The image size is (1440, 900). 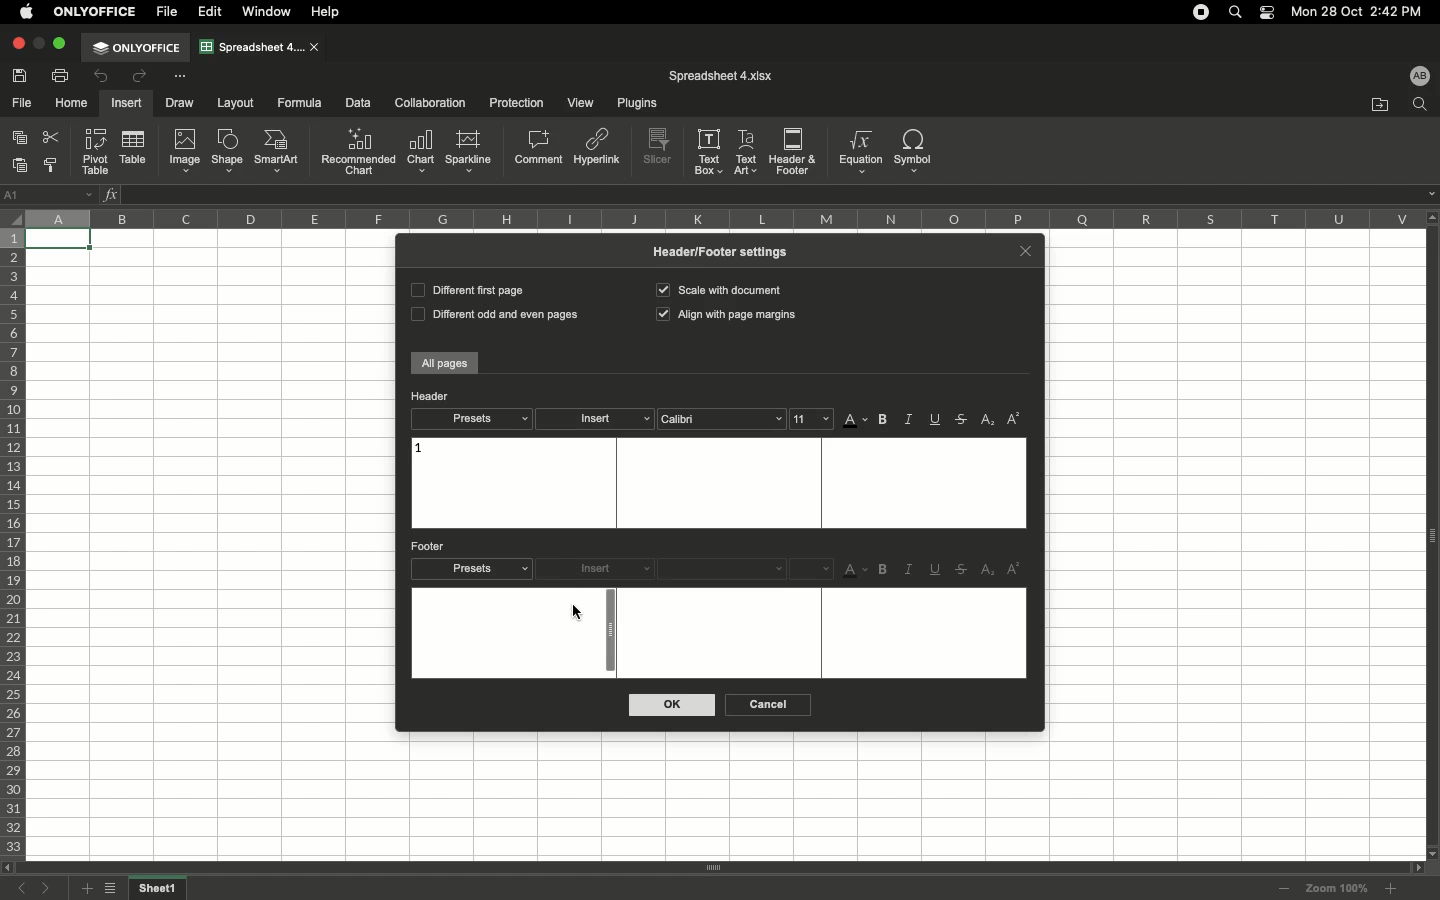 I want to click on Apple logo, so click(x=27, y=11).